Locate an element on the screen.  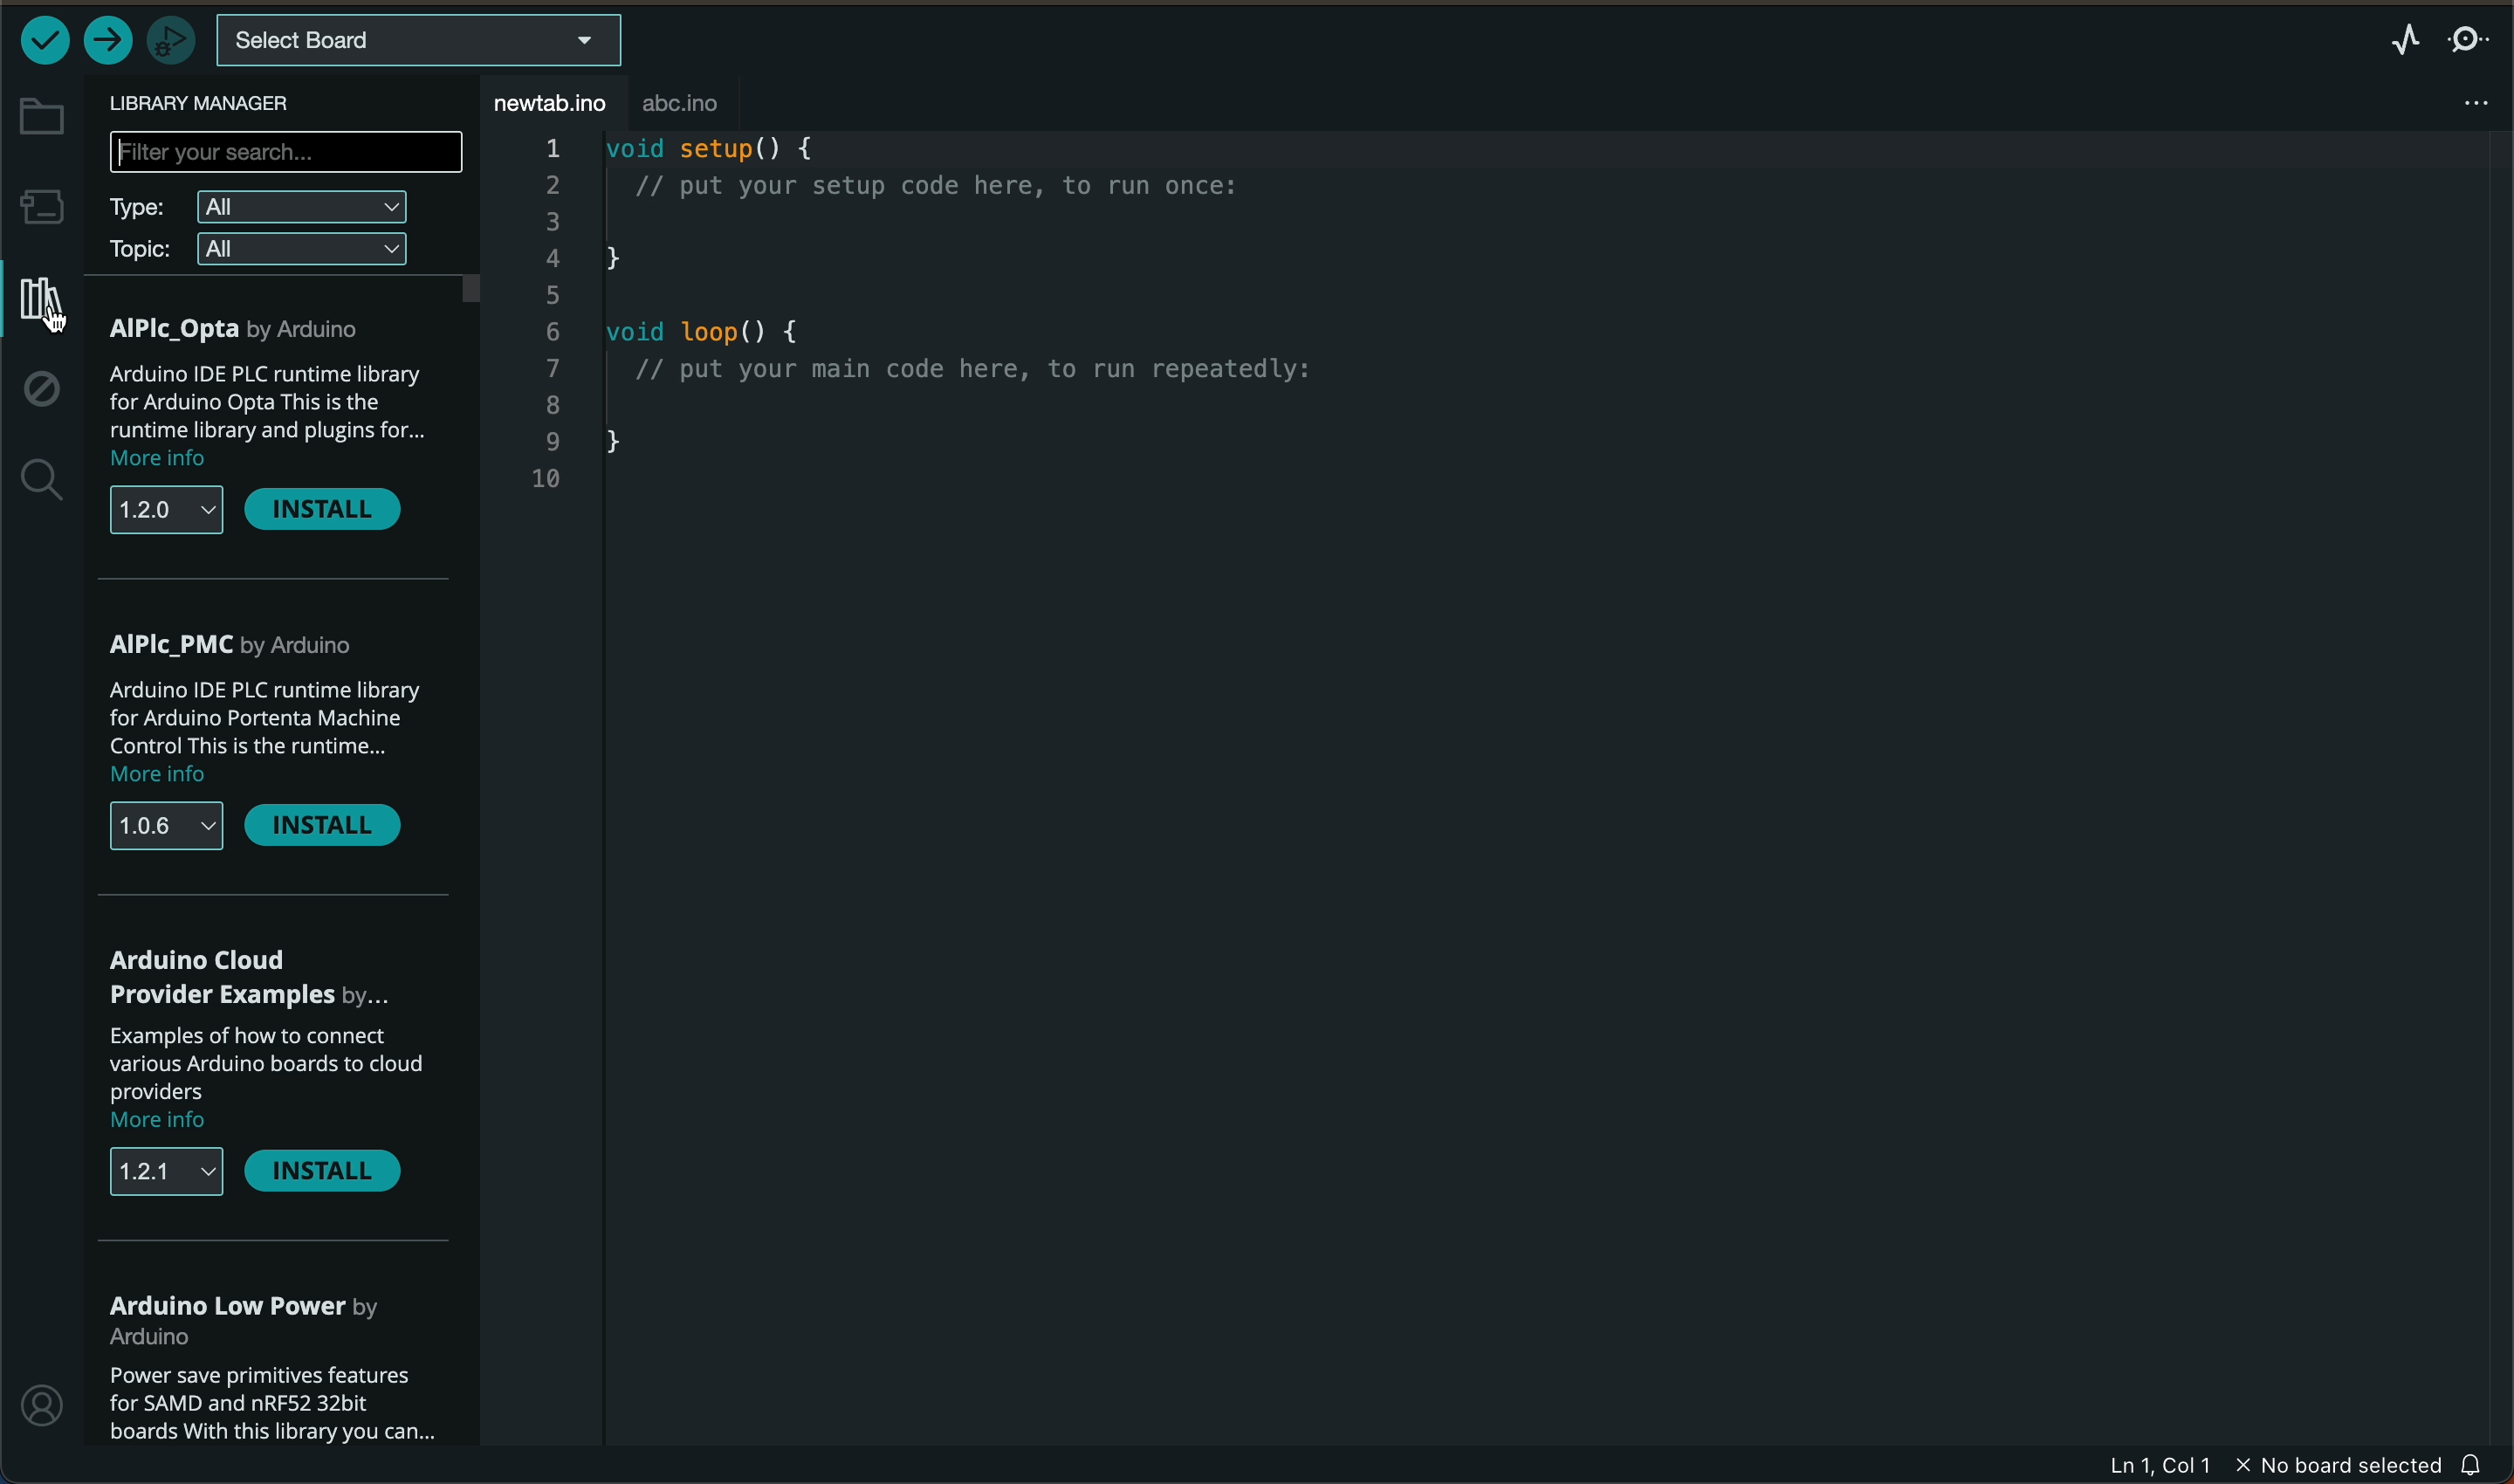
search is located at coordinates (43, 482).